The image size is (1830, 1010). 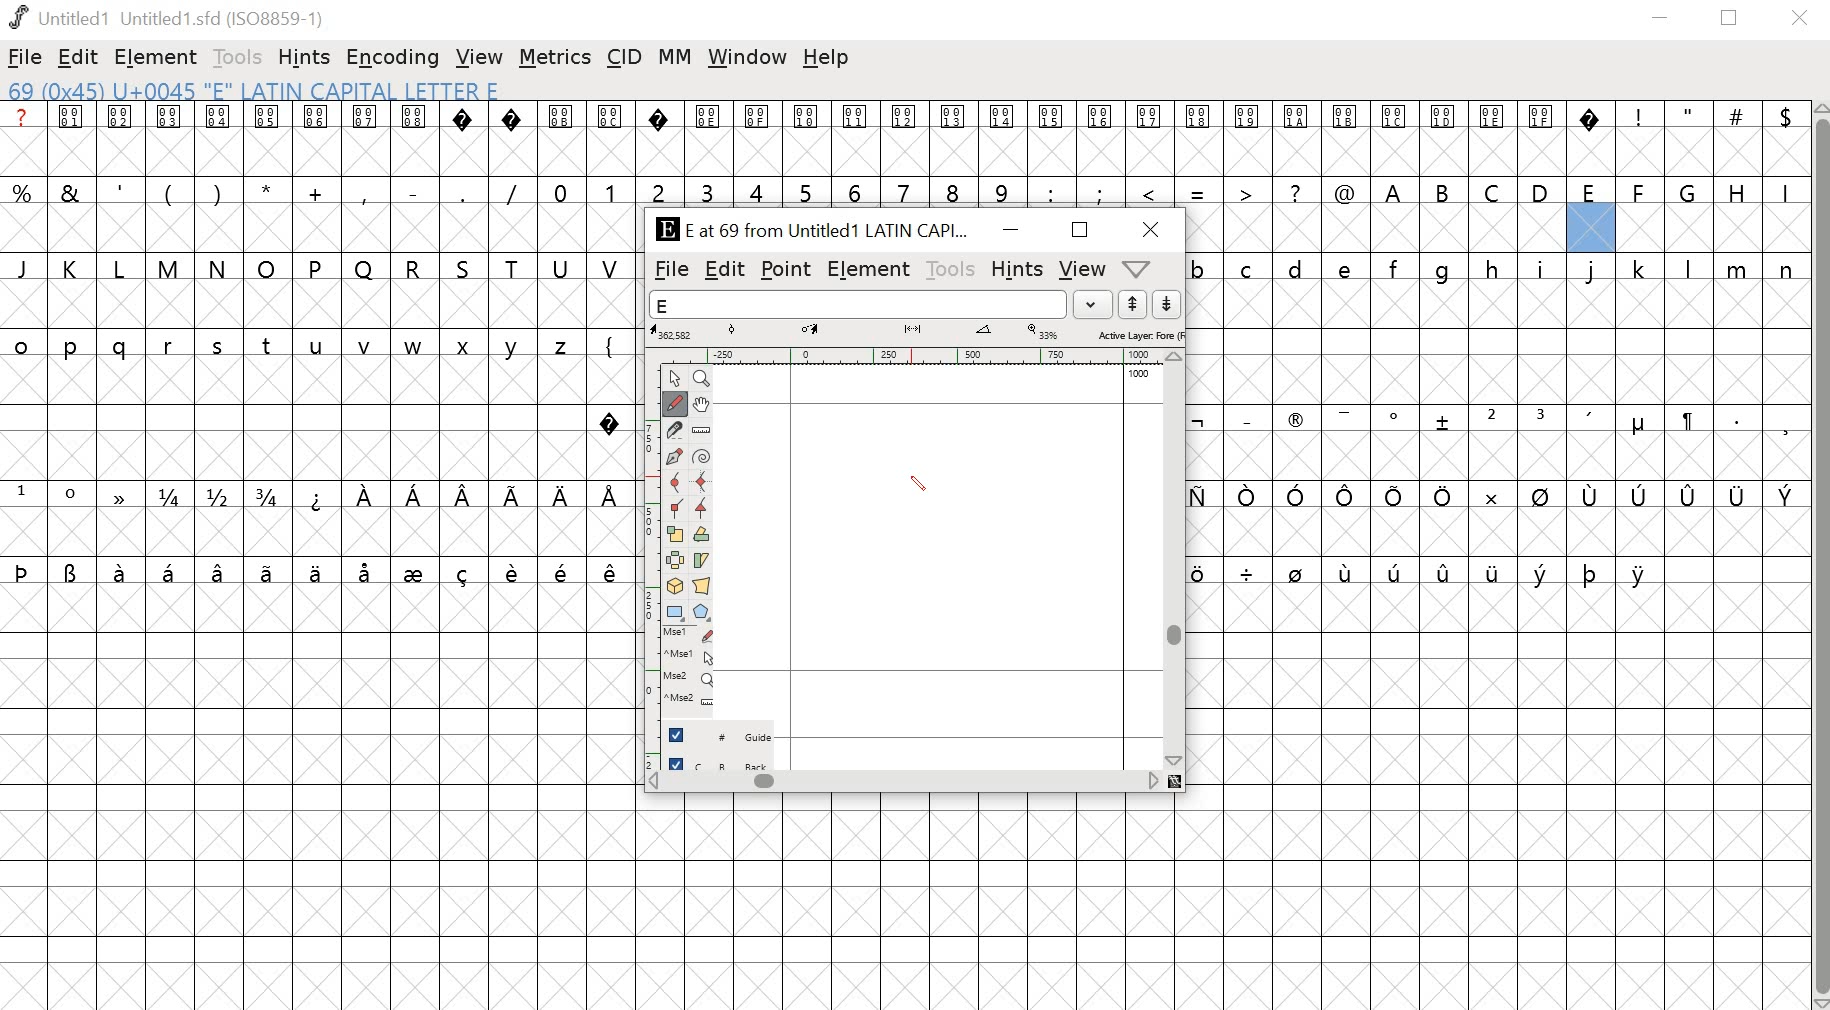 I want to click on close, so click(x=1154, y=230).